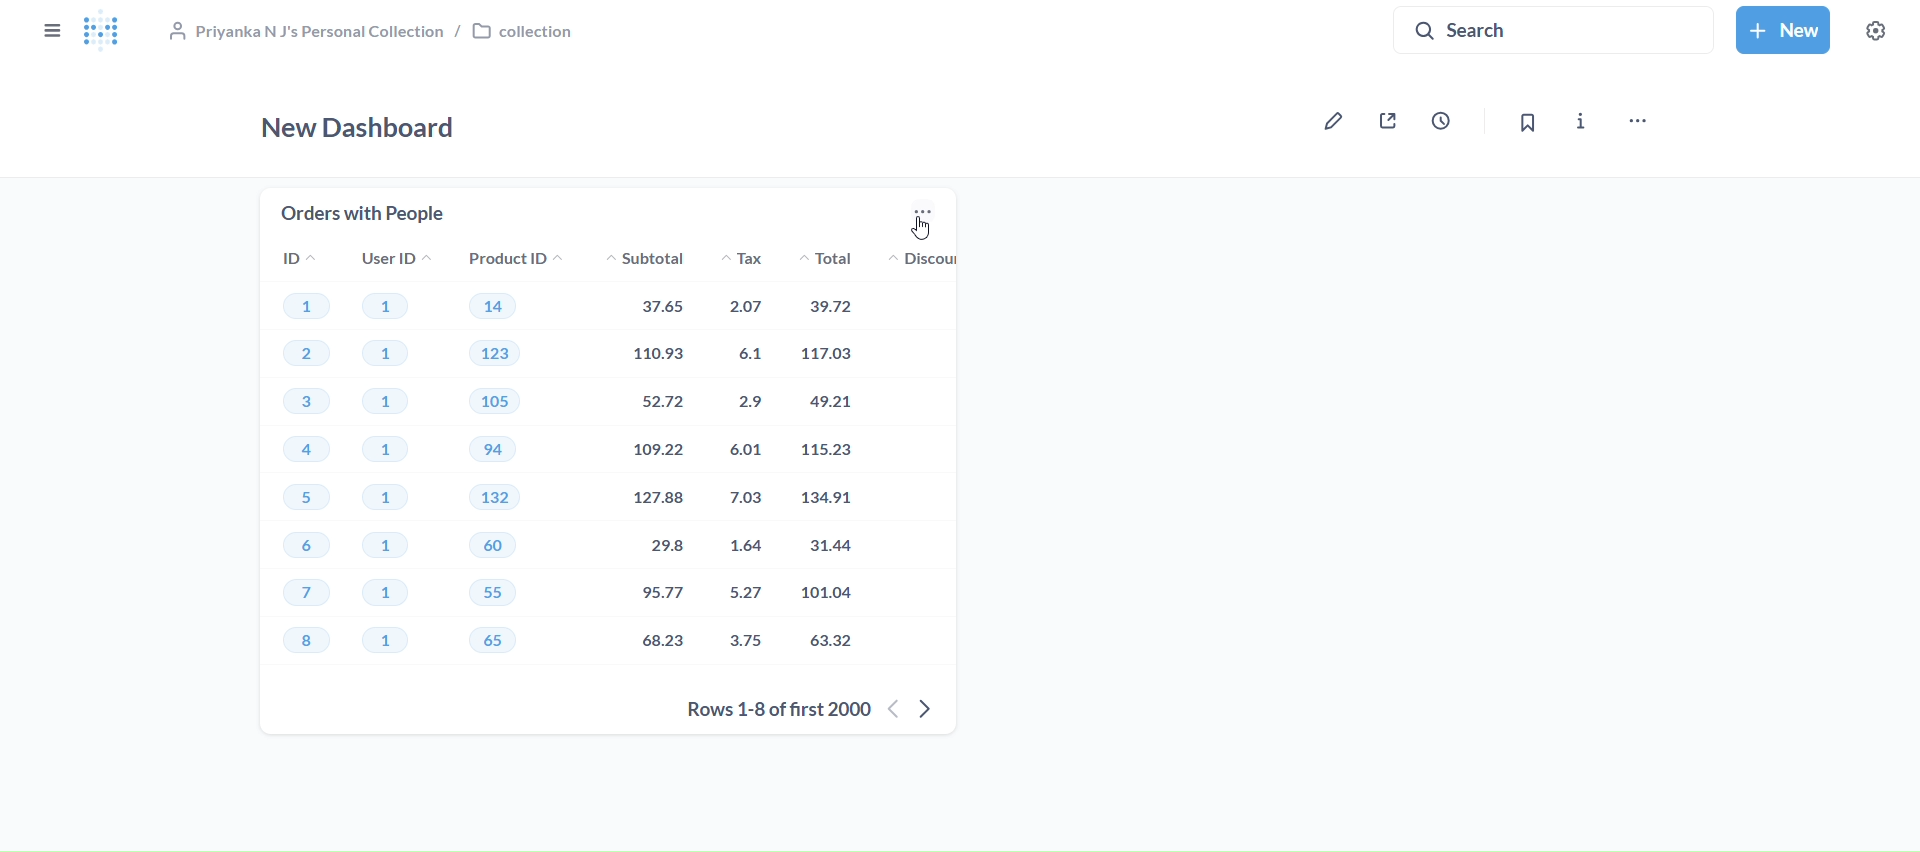 The height and width of the screenshot is (852, 1920). What do you see at coordinates (766, 709) in the screenshot?
I see `rows 1-8 of first 2000` at bounding box center [766, 709].